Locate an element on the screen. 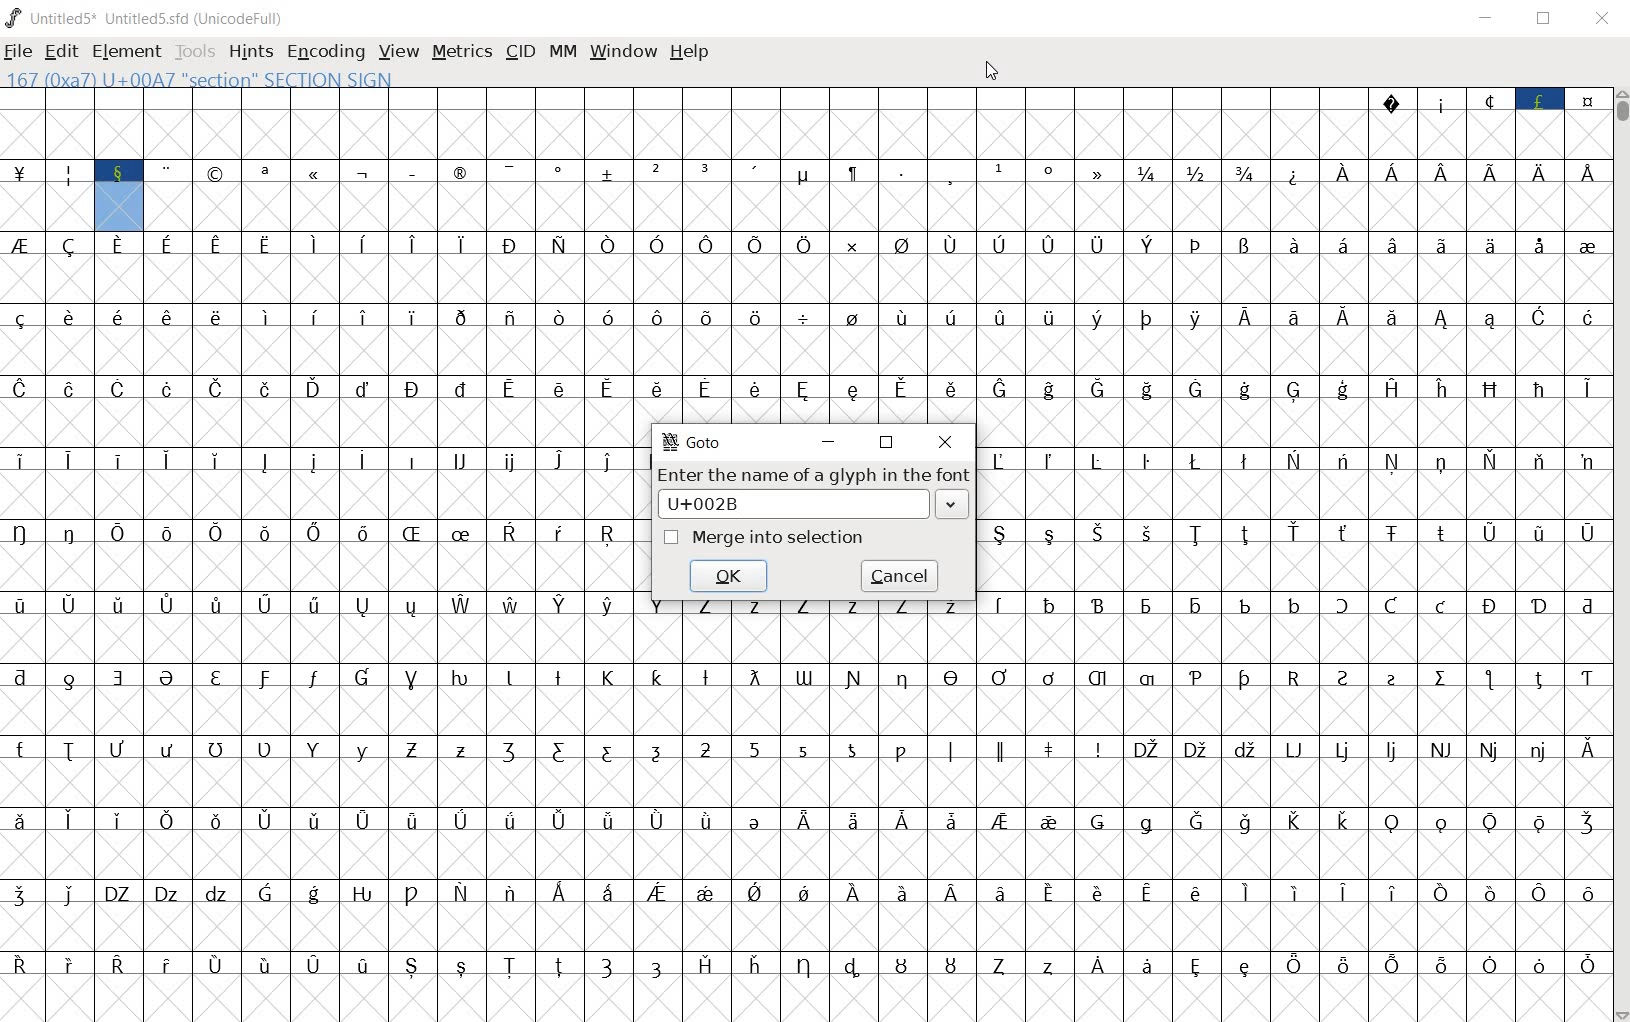 The width and height of the screenshot is (1630, 1022). special characters is located at coordinates (268, 195).